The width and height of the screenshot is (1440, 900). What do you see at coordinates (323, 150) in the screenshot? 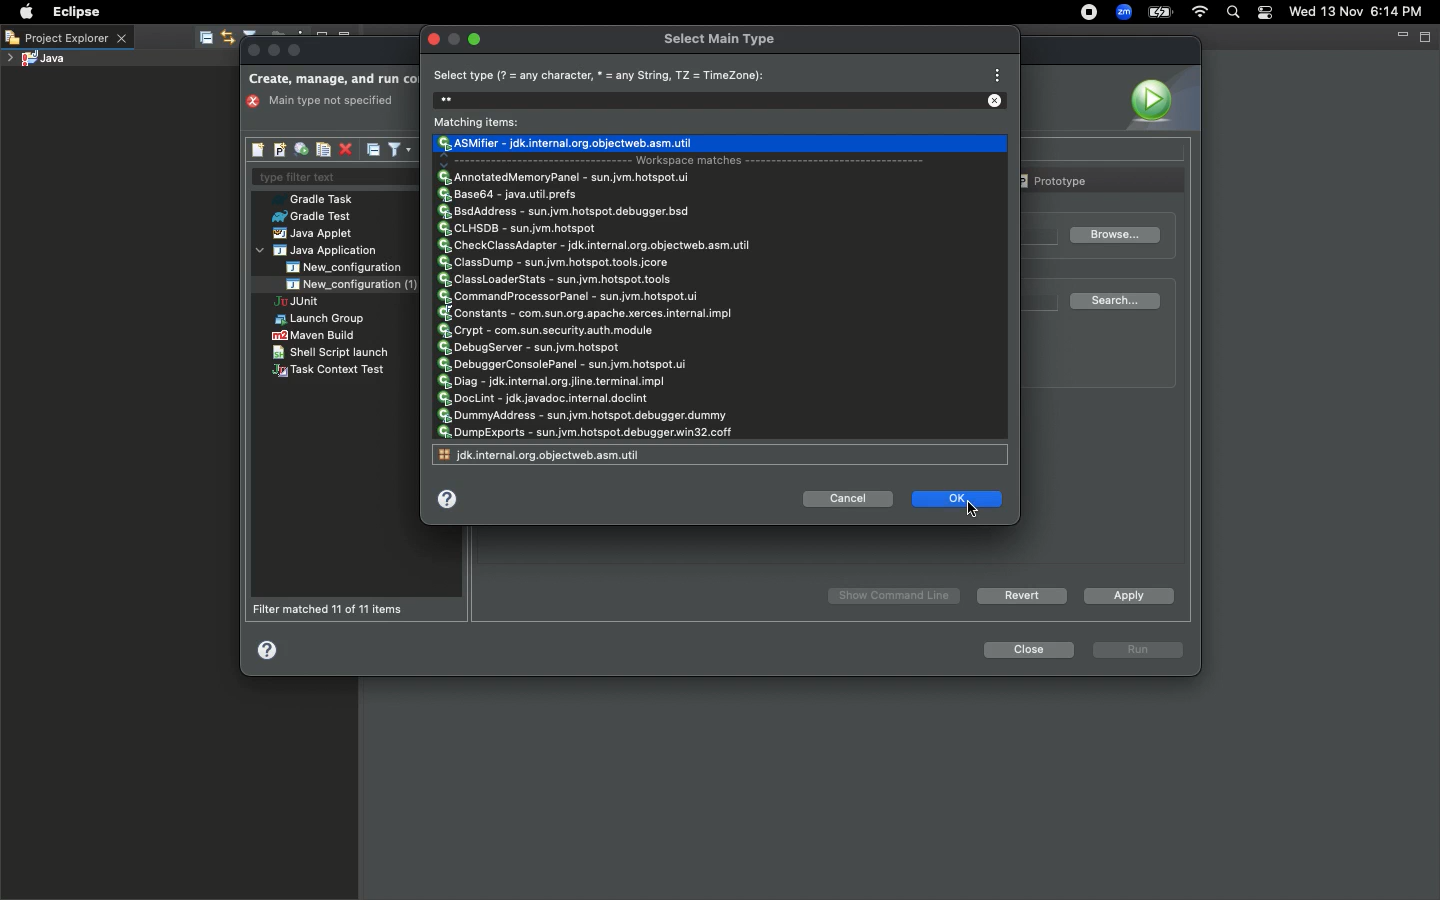
I see `Duplicates the currently selected launch configurations` at bounding box center [323, 150].